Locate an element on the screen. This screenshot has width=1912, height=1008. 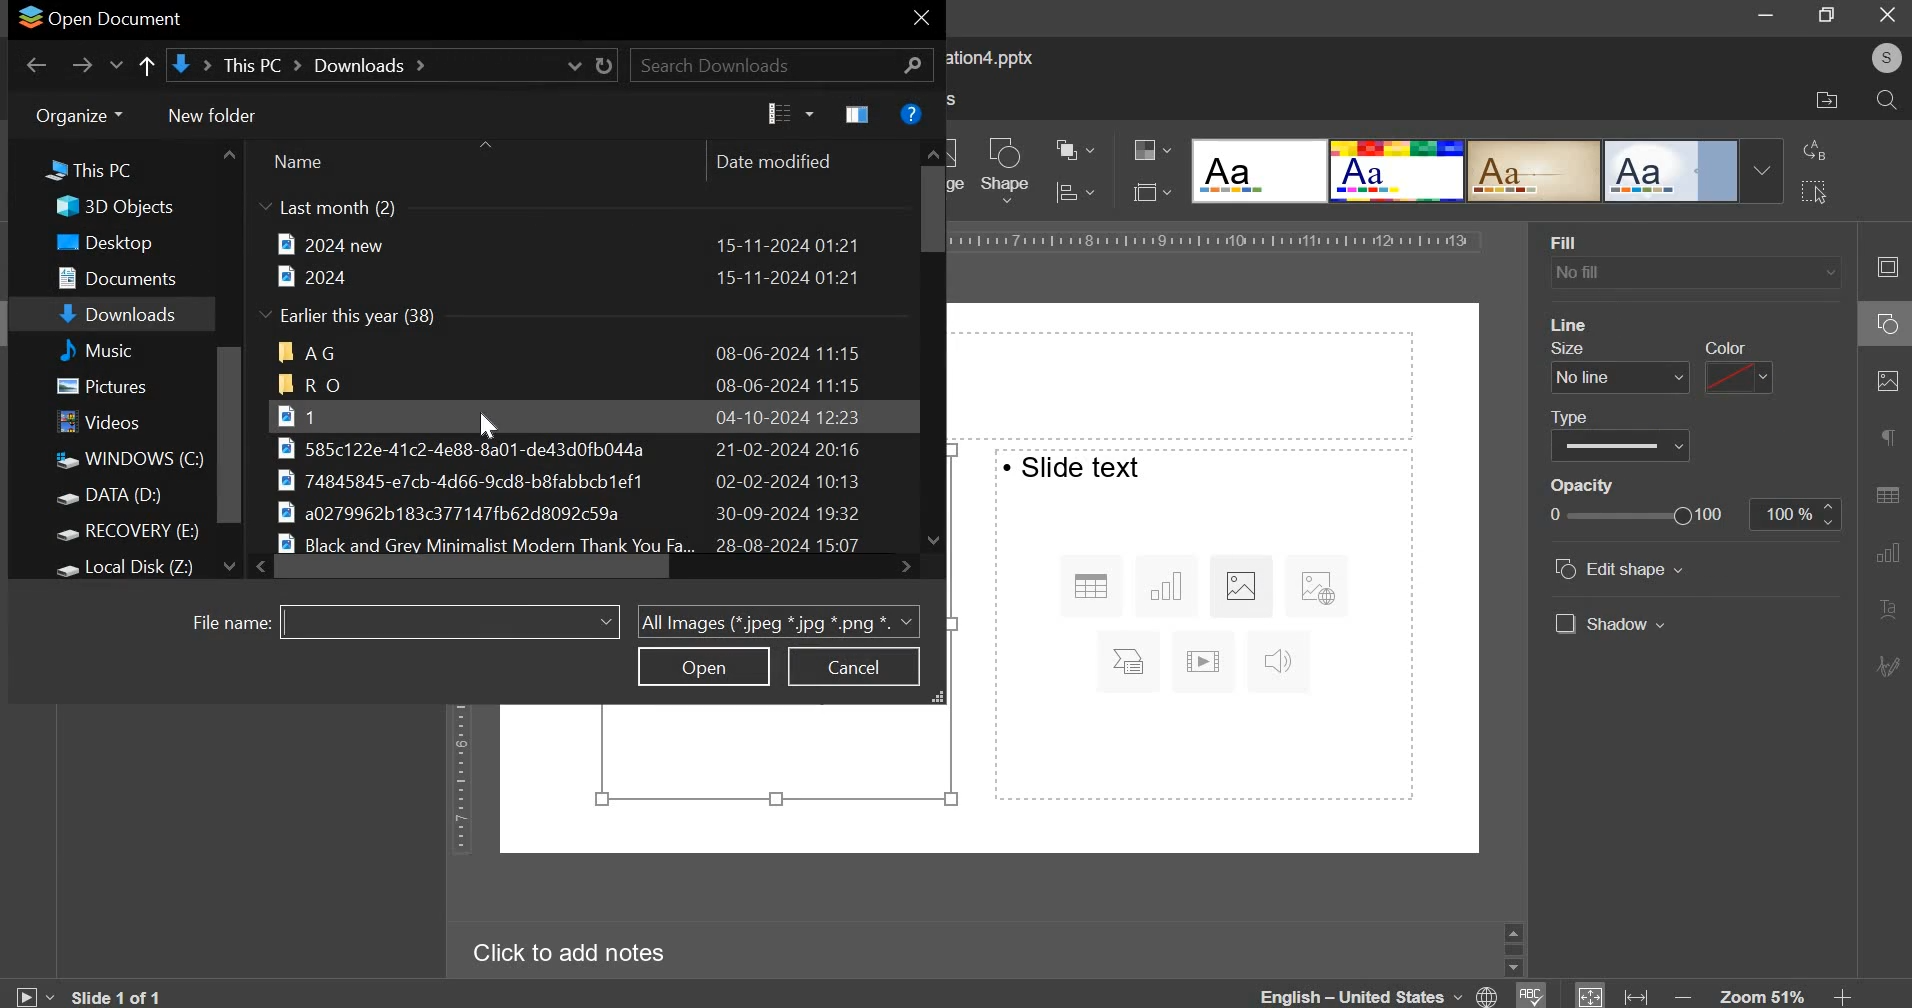
current slide number is located at coordinates (122, 996).